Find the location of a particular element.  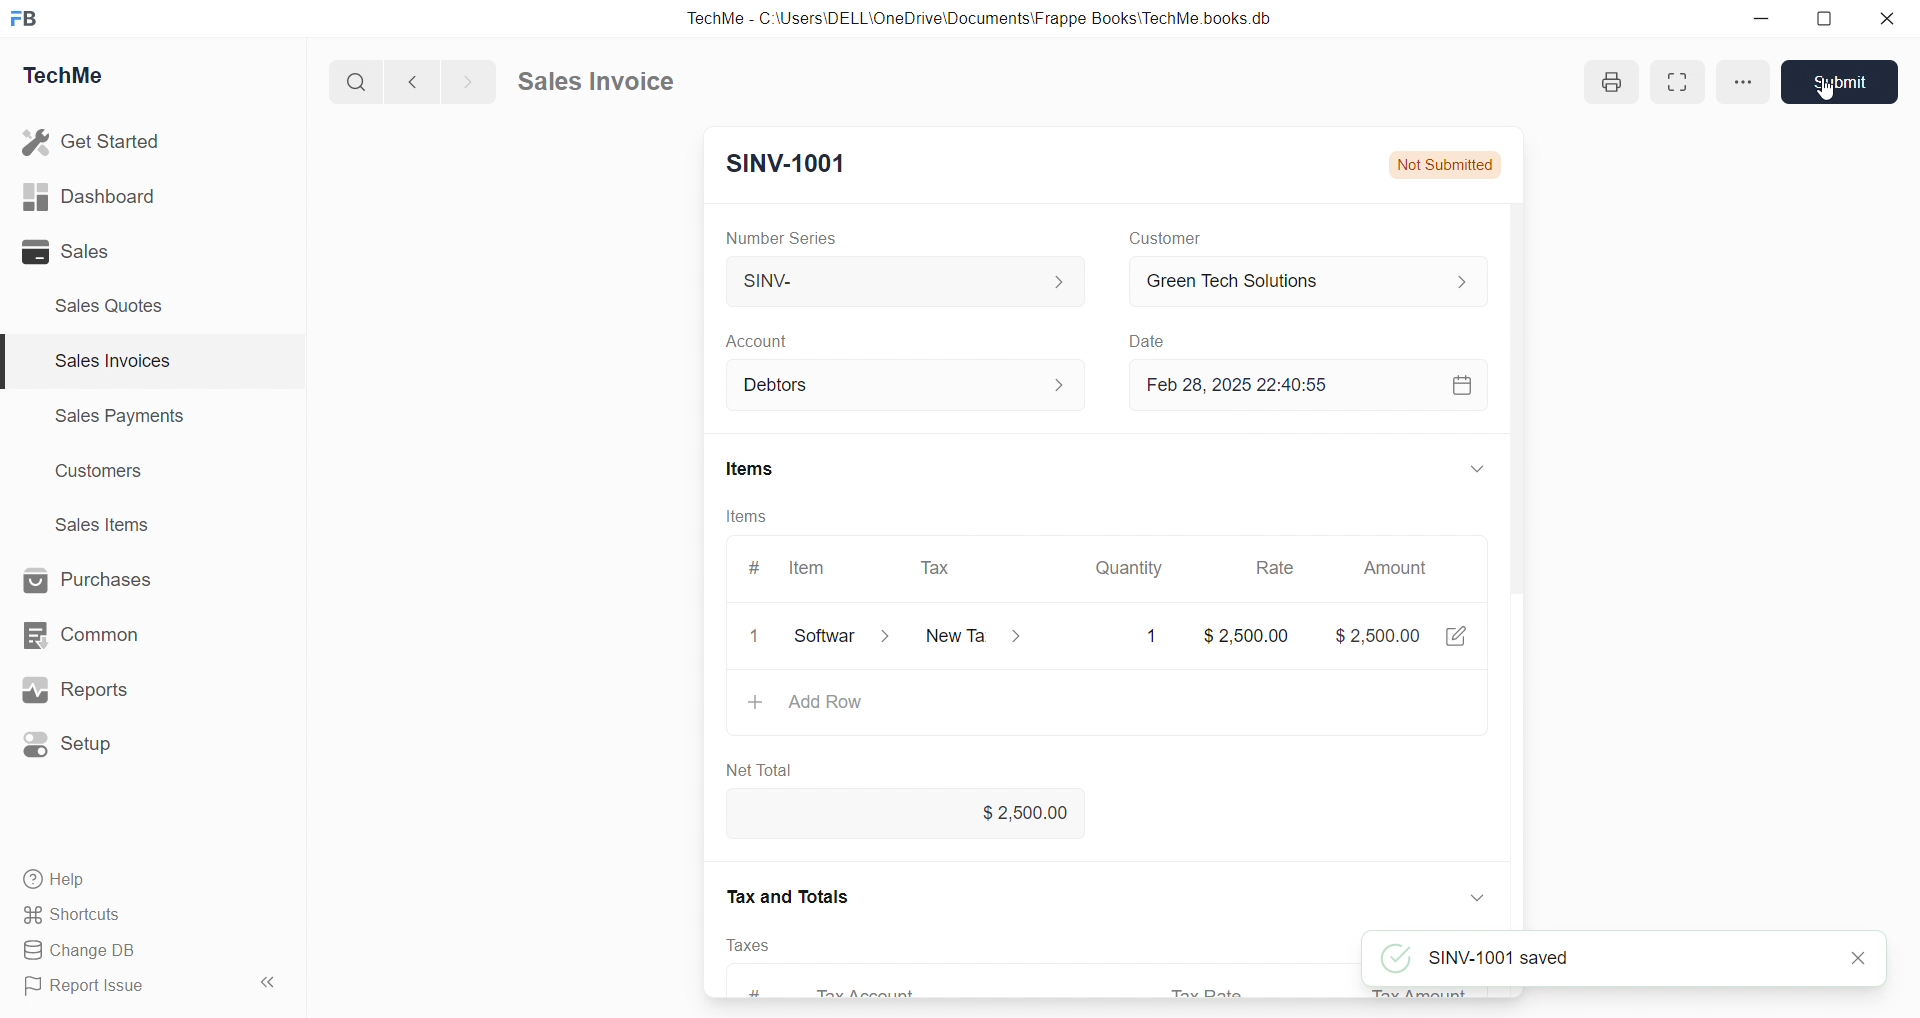

enlarge is located at coordinates (1677, 83).